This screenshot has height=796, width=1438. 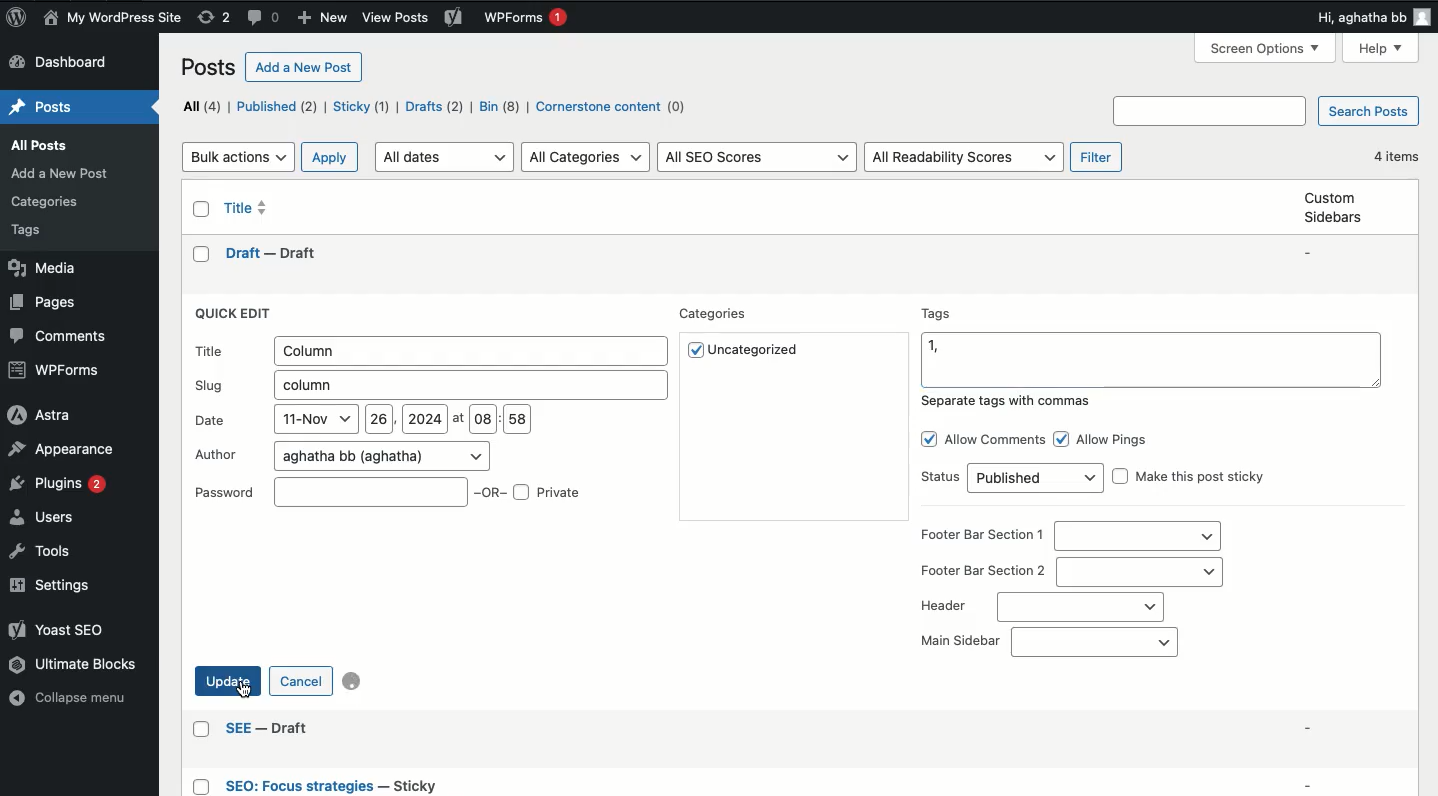 What do you see at coordinates (71, 450) in the screenshot?
I see `Appearance` at bounding box center [71, 450].